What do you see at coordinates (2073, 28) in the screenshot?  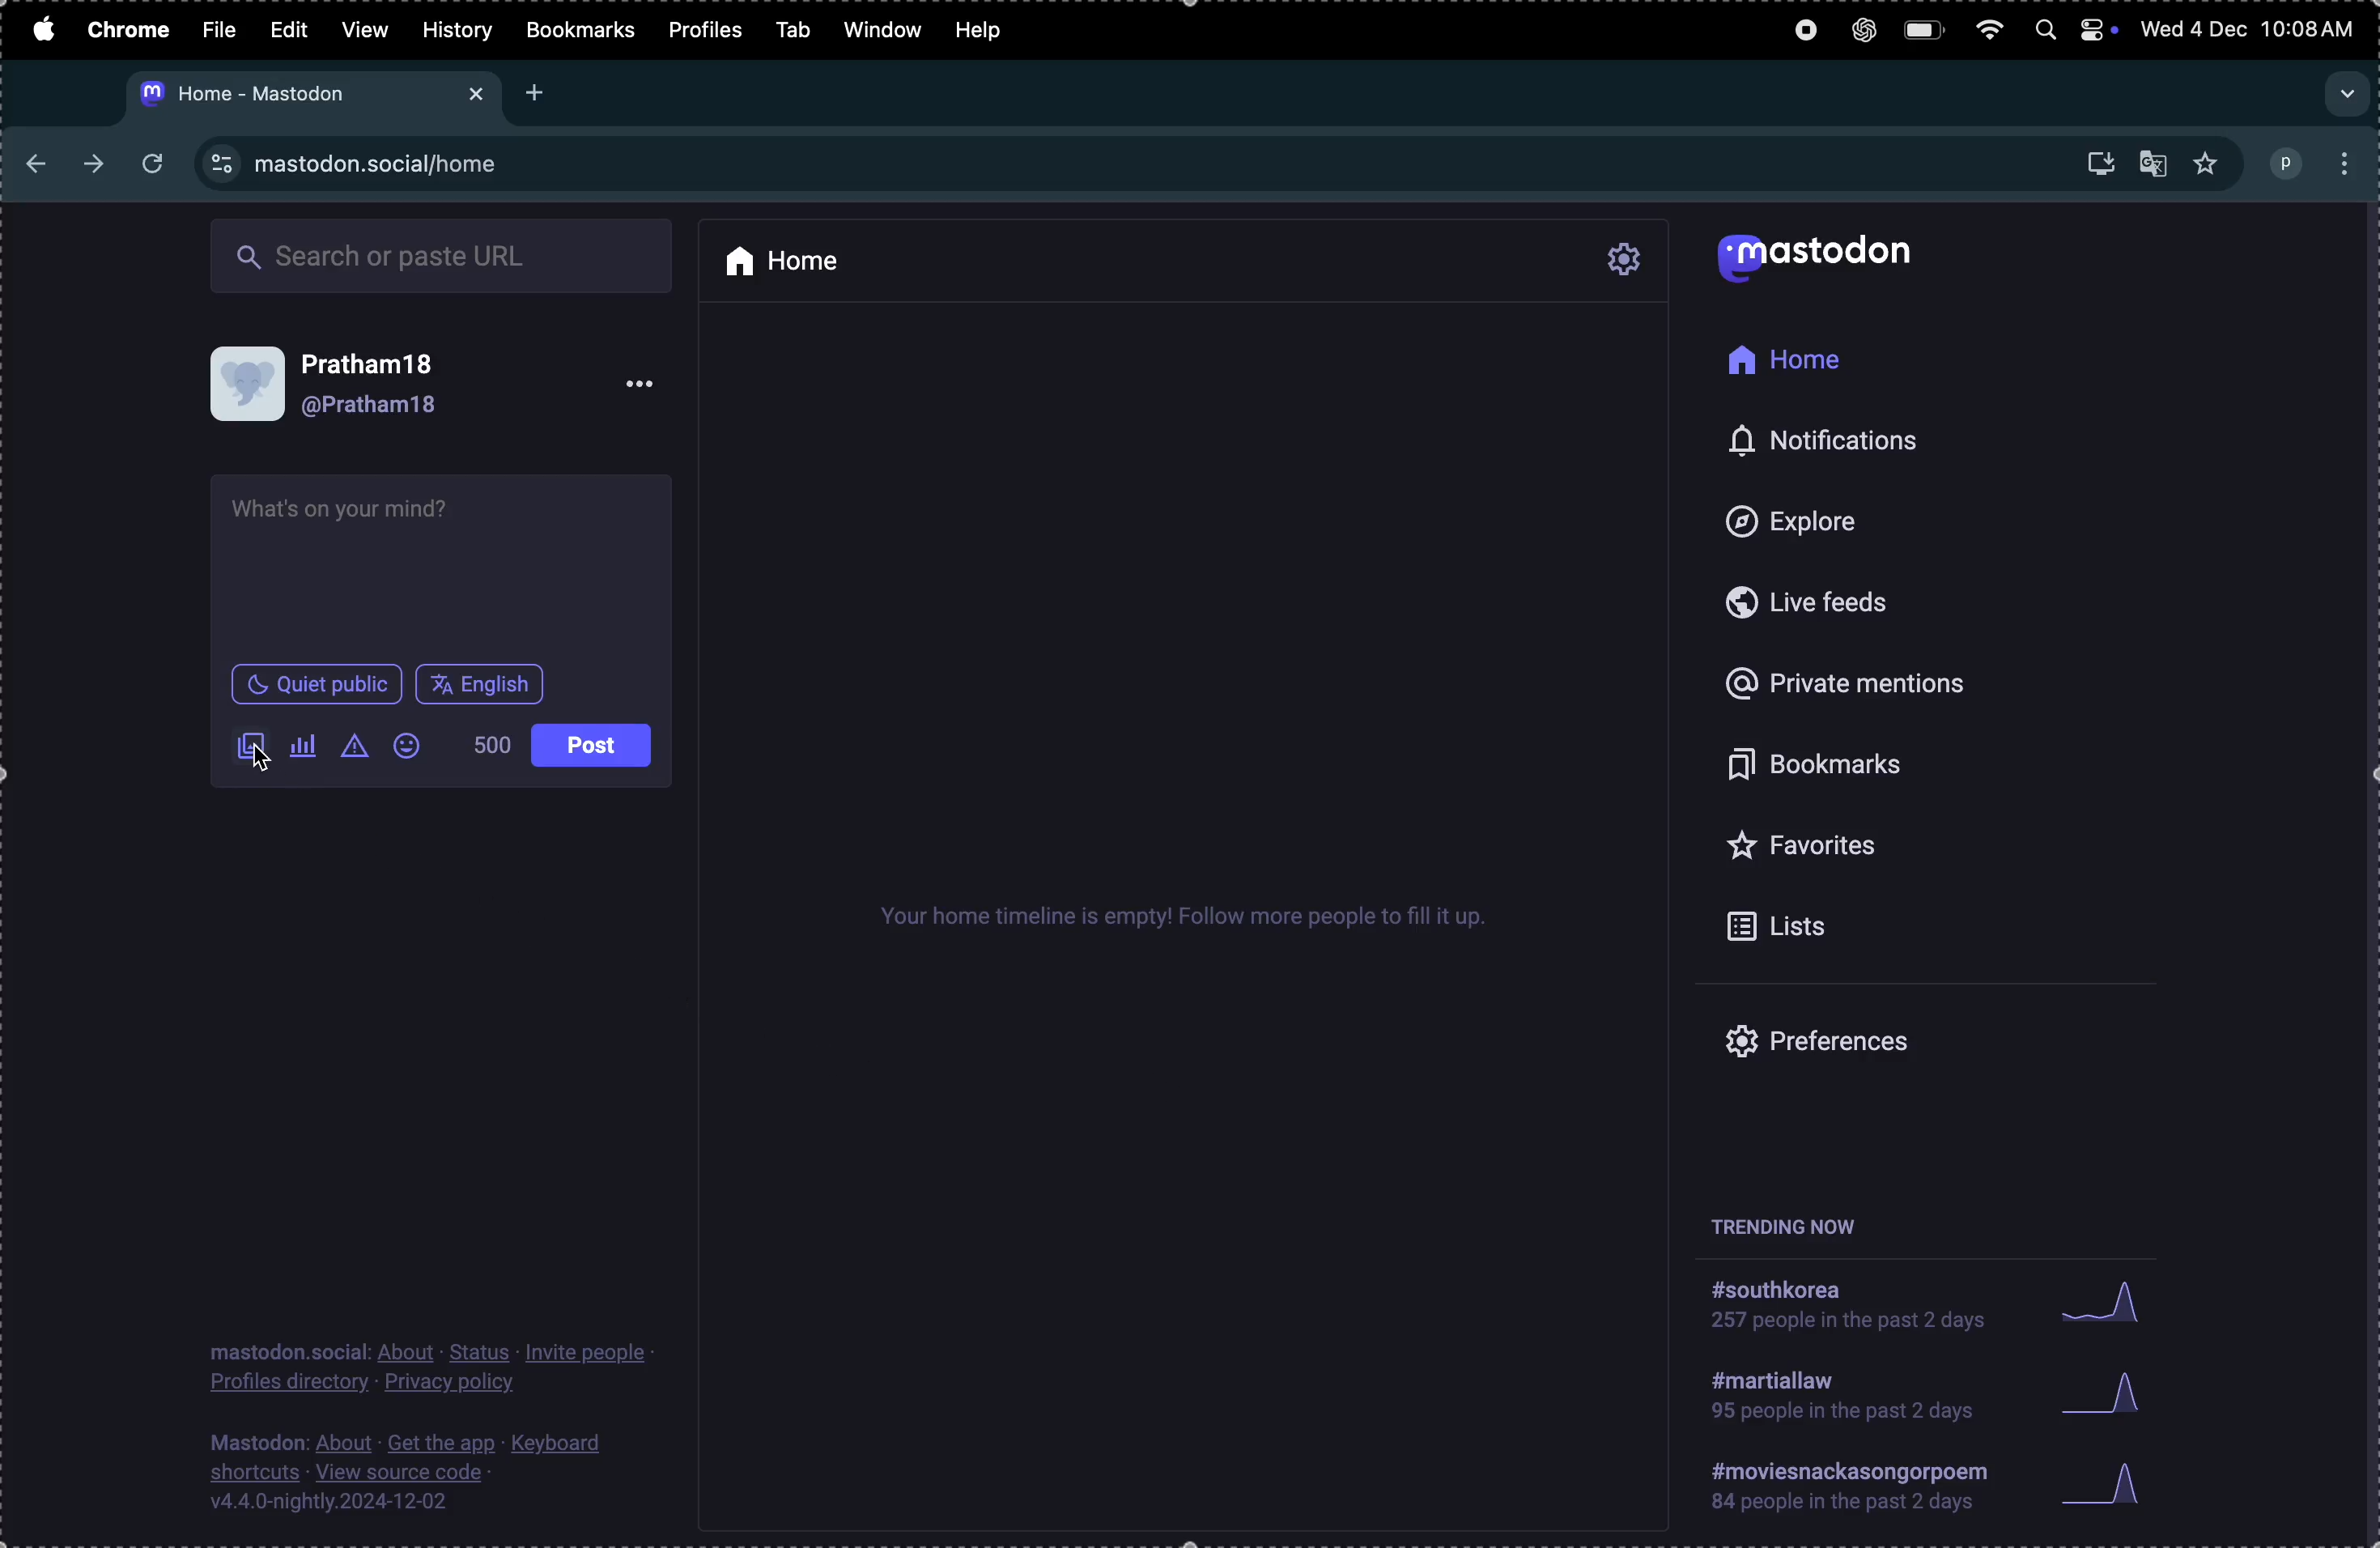 I see `apple widgets` at bounding box center [2073, 28].